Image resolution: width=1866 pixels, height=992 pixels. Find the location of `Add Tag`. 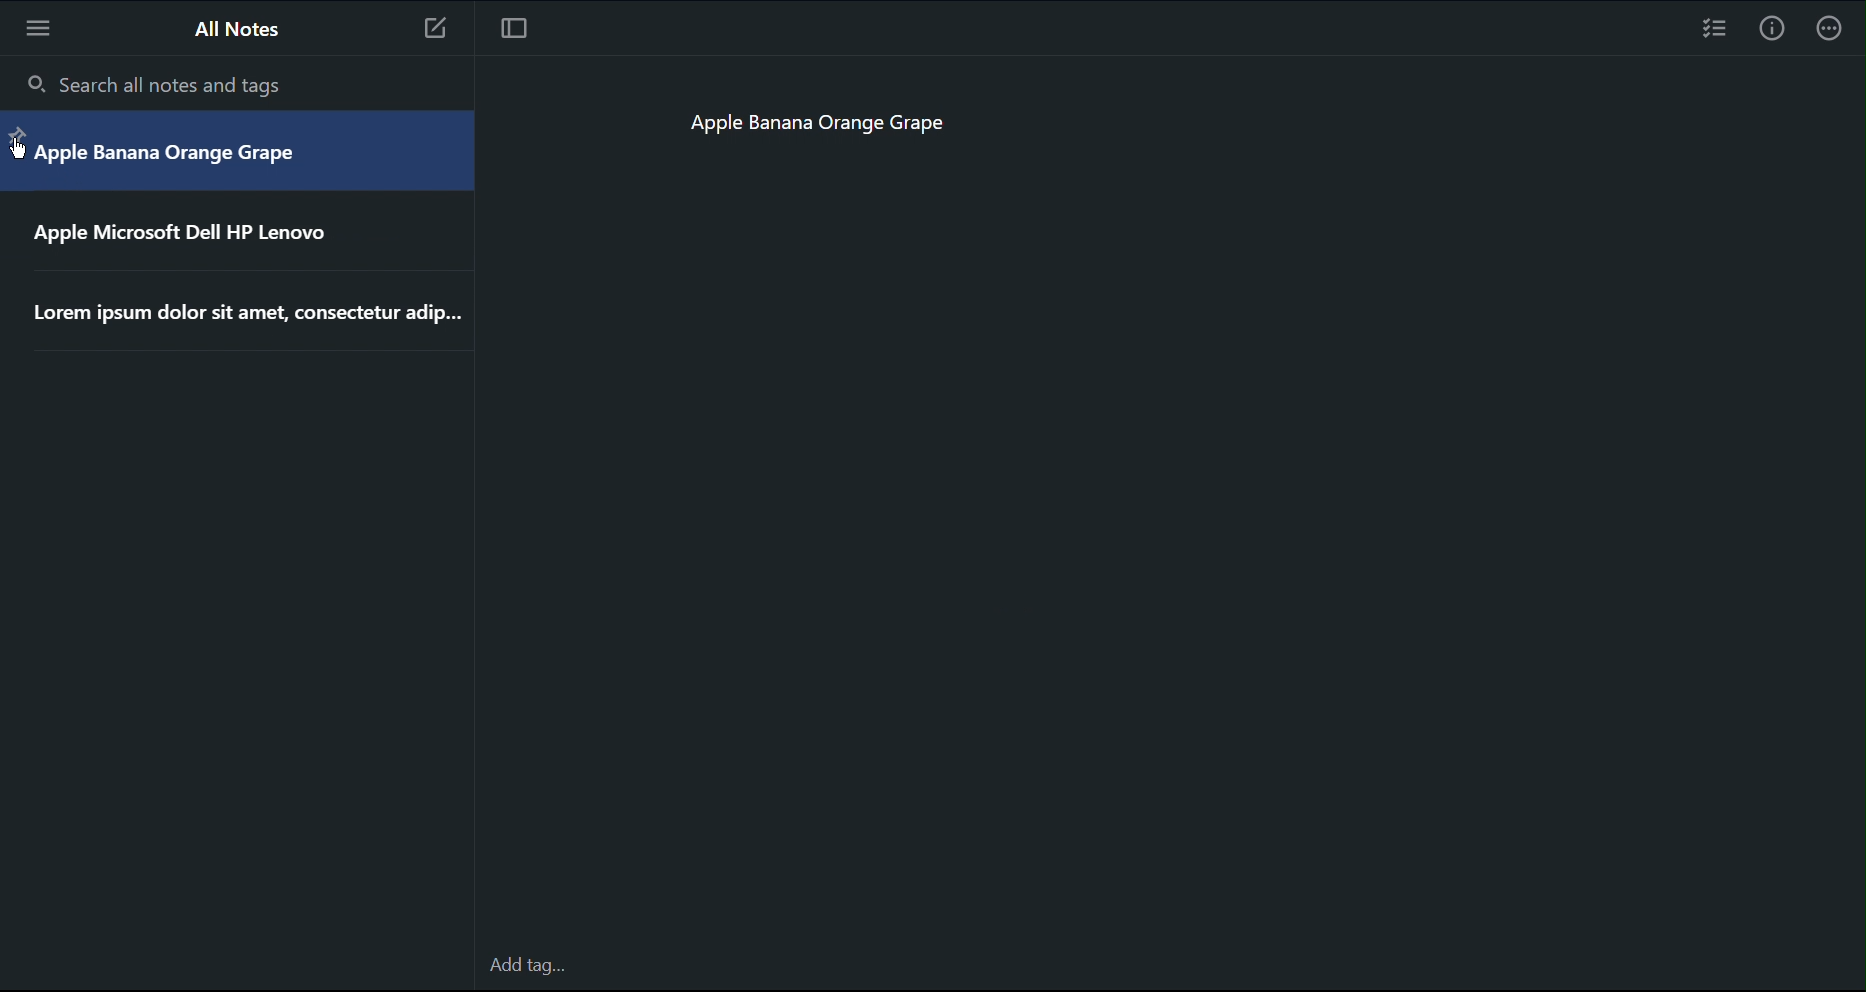

Add Tag is located at coordinates (531, 966).